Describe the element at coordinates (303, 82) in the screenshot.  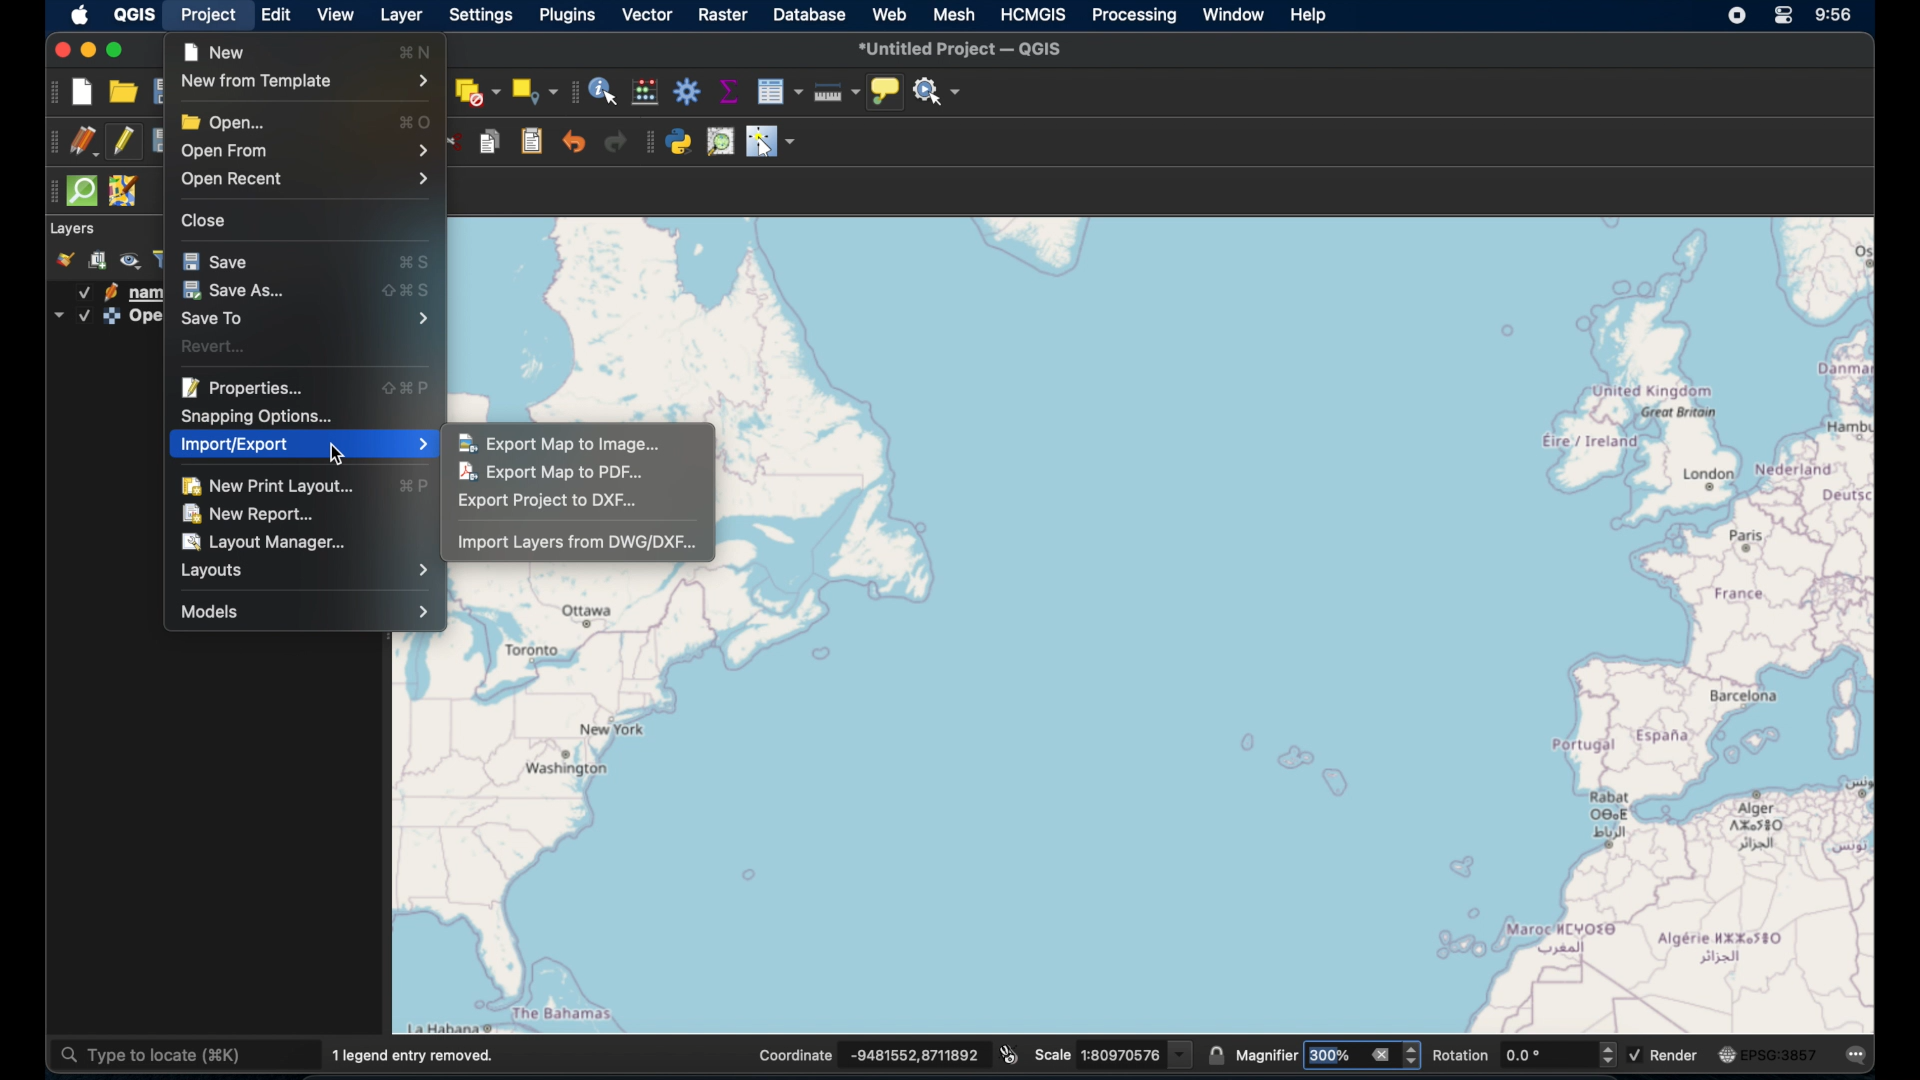
I see `new from template menu` at that location.